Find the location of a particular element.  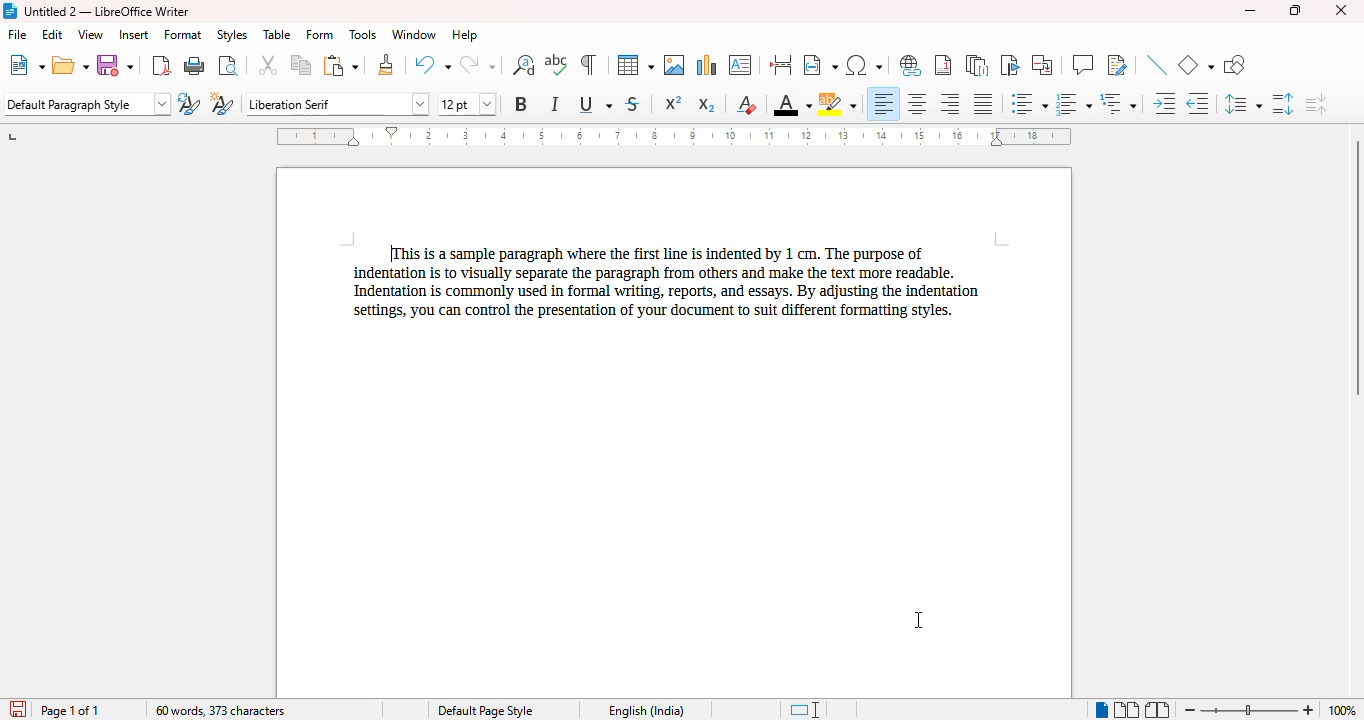

file is located at coordinates (17, 34).